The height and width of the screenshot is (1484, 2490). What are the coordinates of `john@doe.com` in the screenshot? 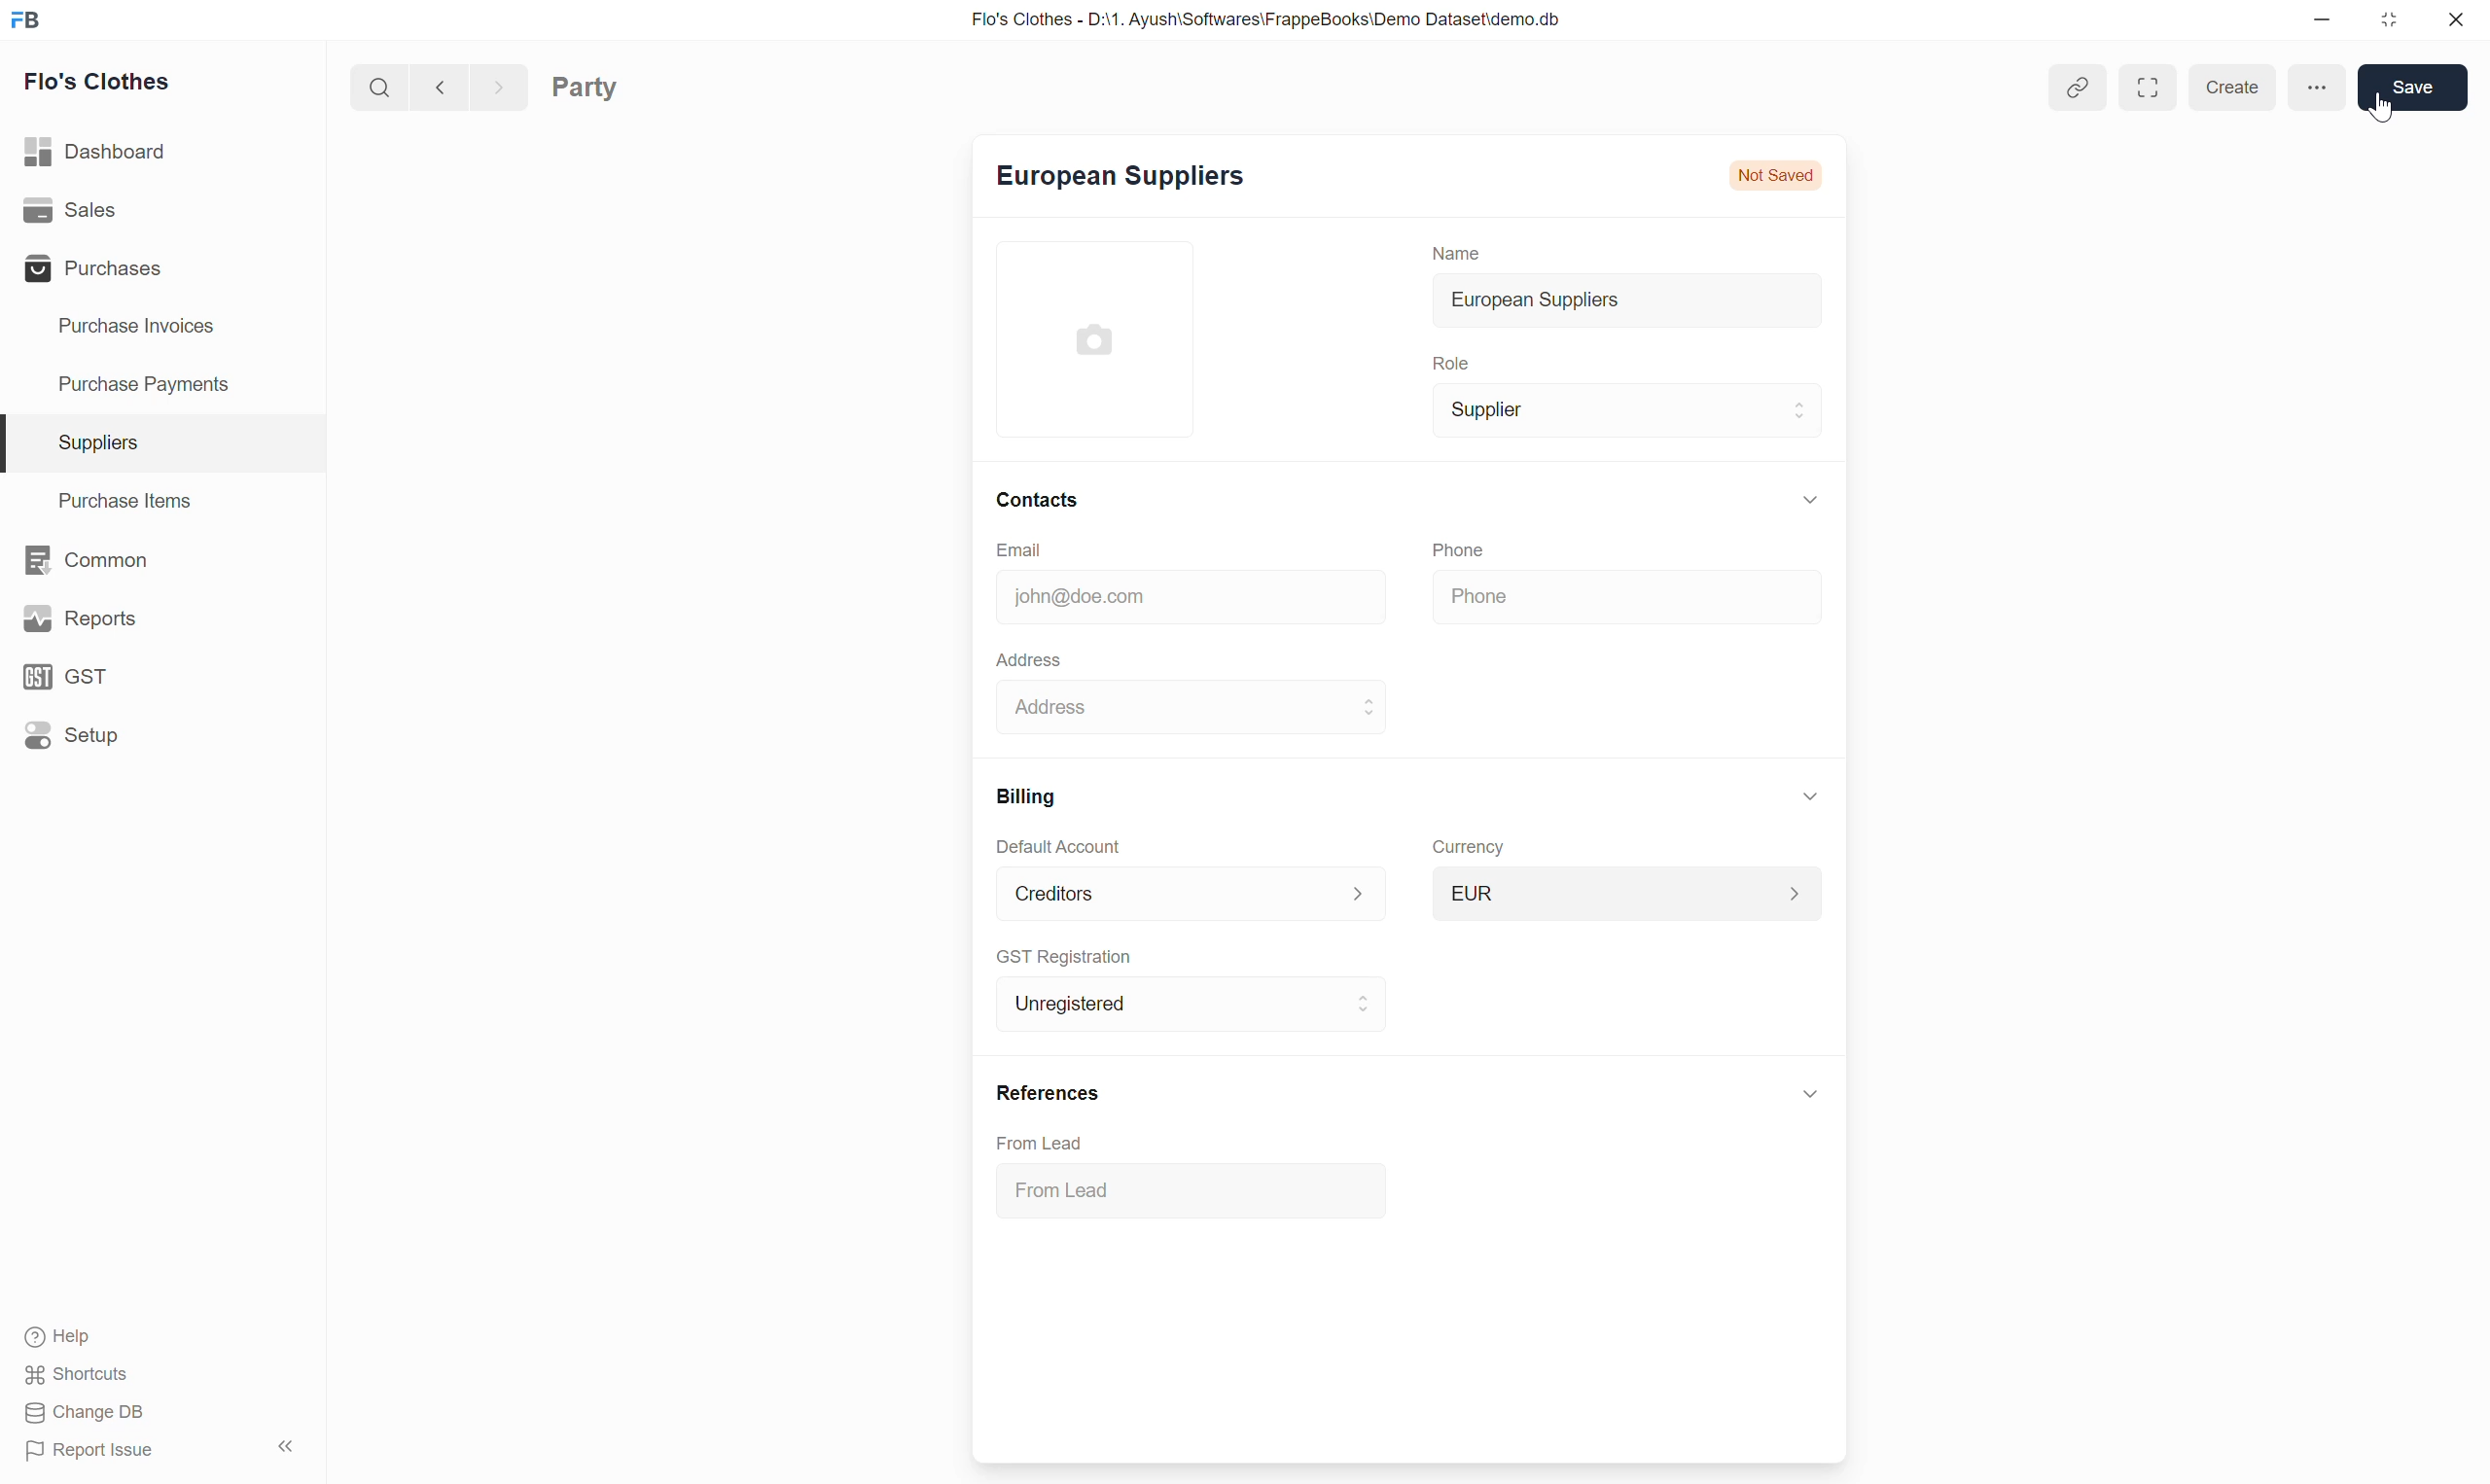 It's located at (1071, 594).